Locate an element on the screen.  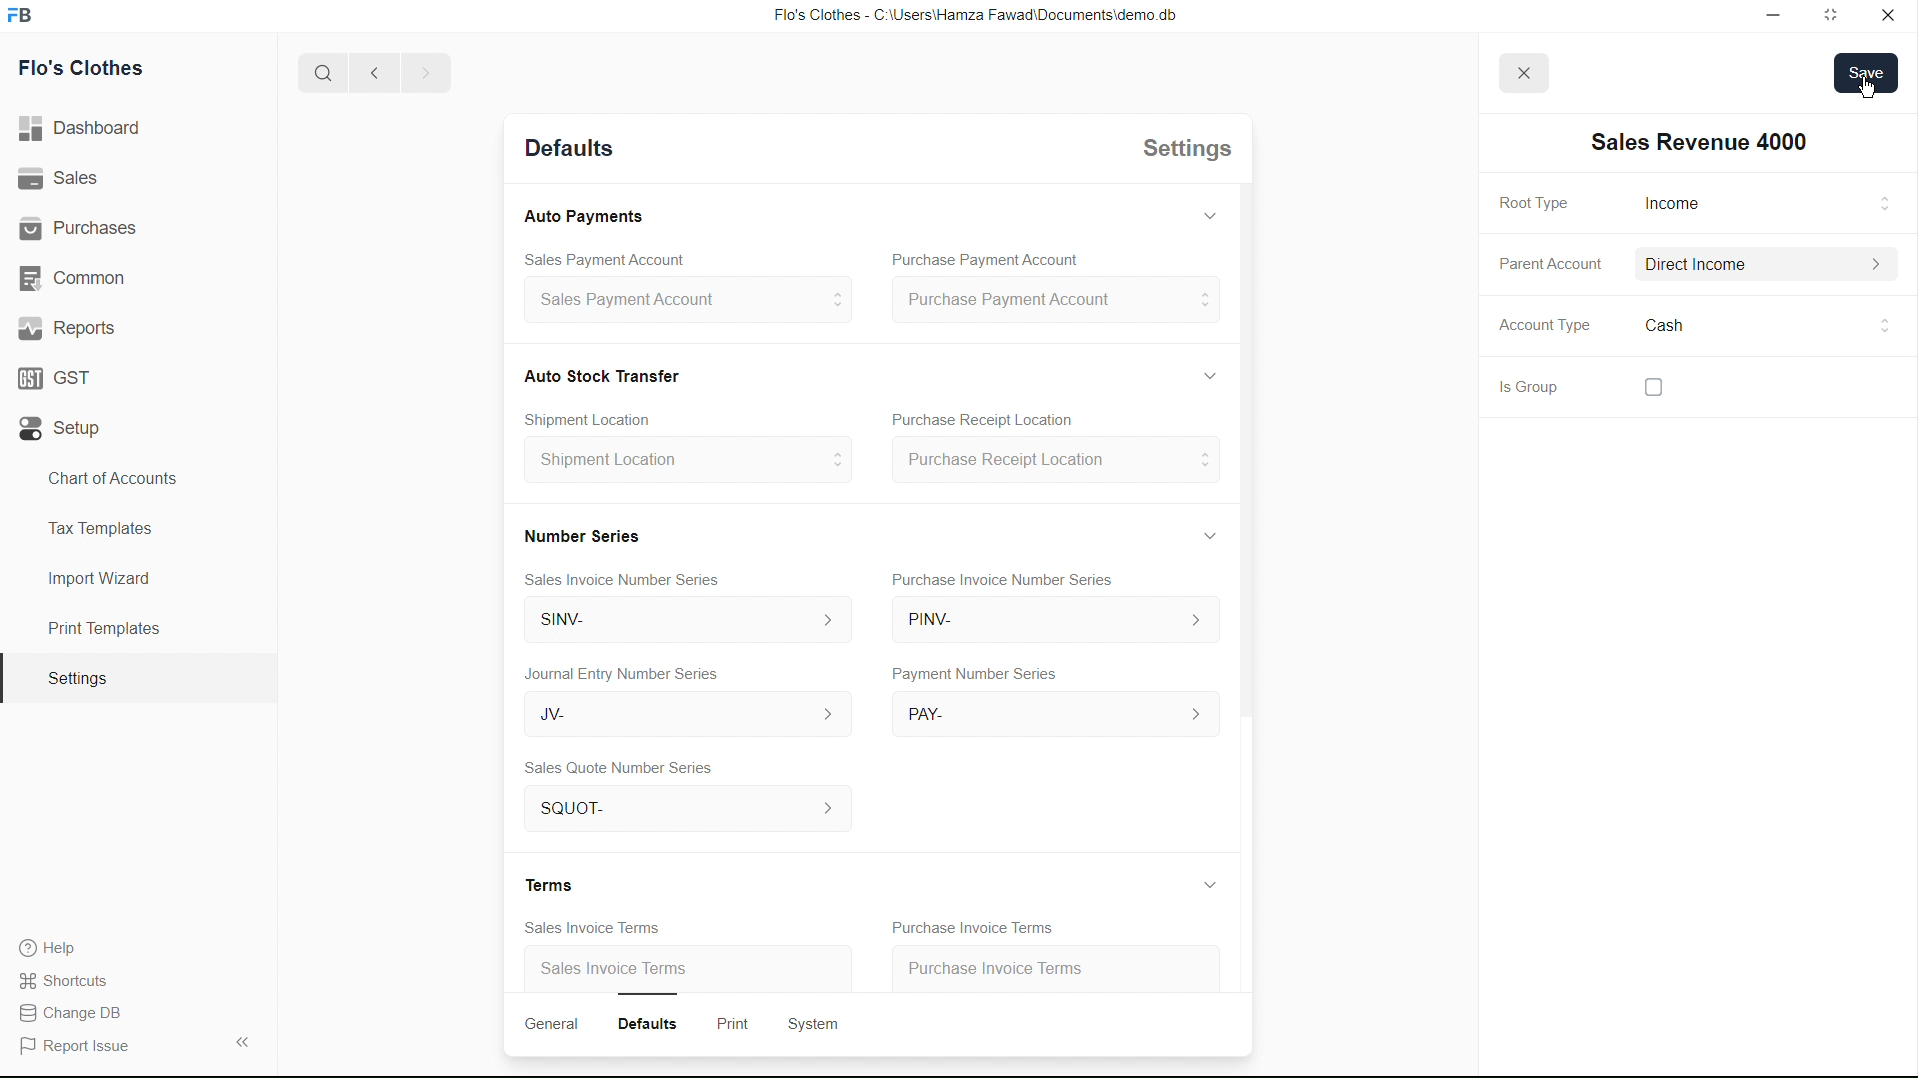
Sales Invoice Terms is located at coordinates (582, 927).